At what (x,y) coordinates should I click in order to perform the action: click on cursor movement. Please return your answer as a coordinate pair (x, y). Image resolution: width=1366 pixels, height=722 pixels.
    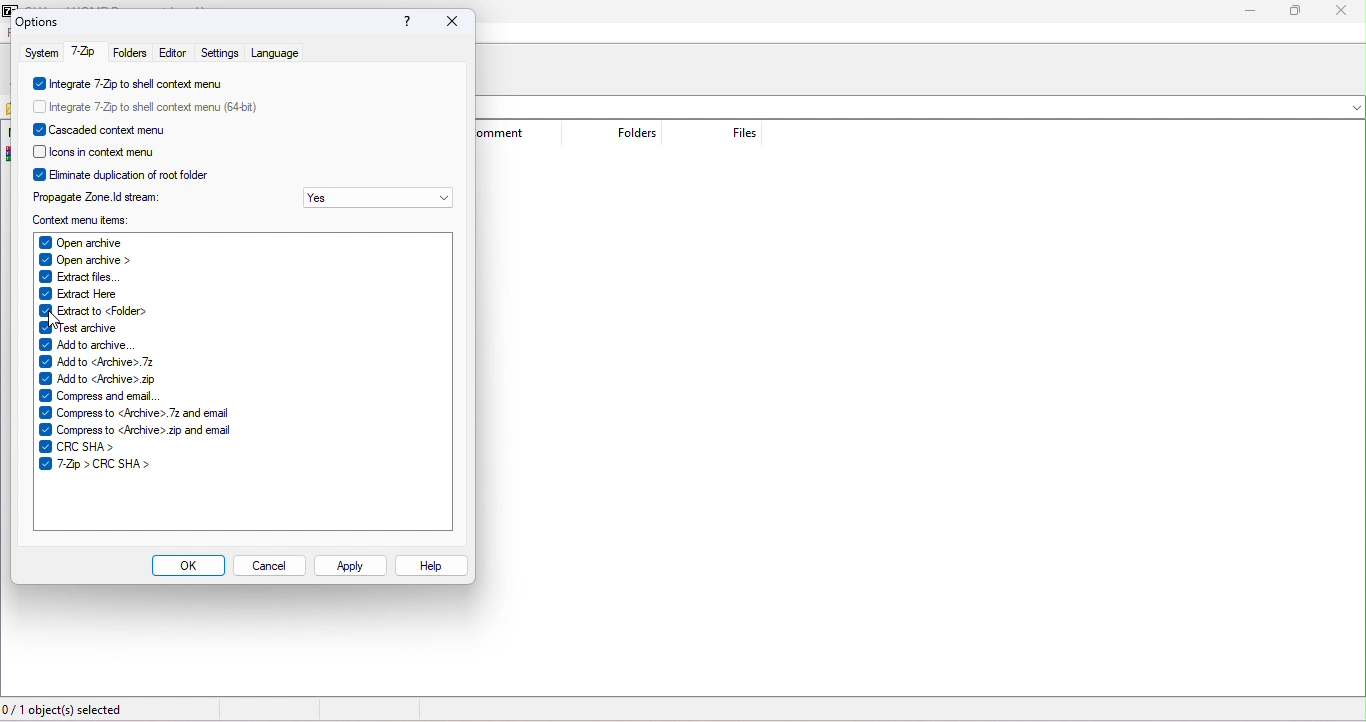
    Looking at the image, I should click on (57, 320).